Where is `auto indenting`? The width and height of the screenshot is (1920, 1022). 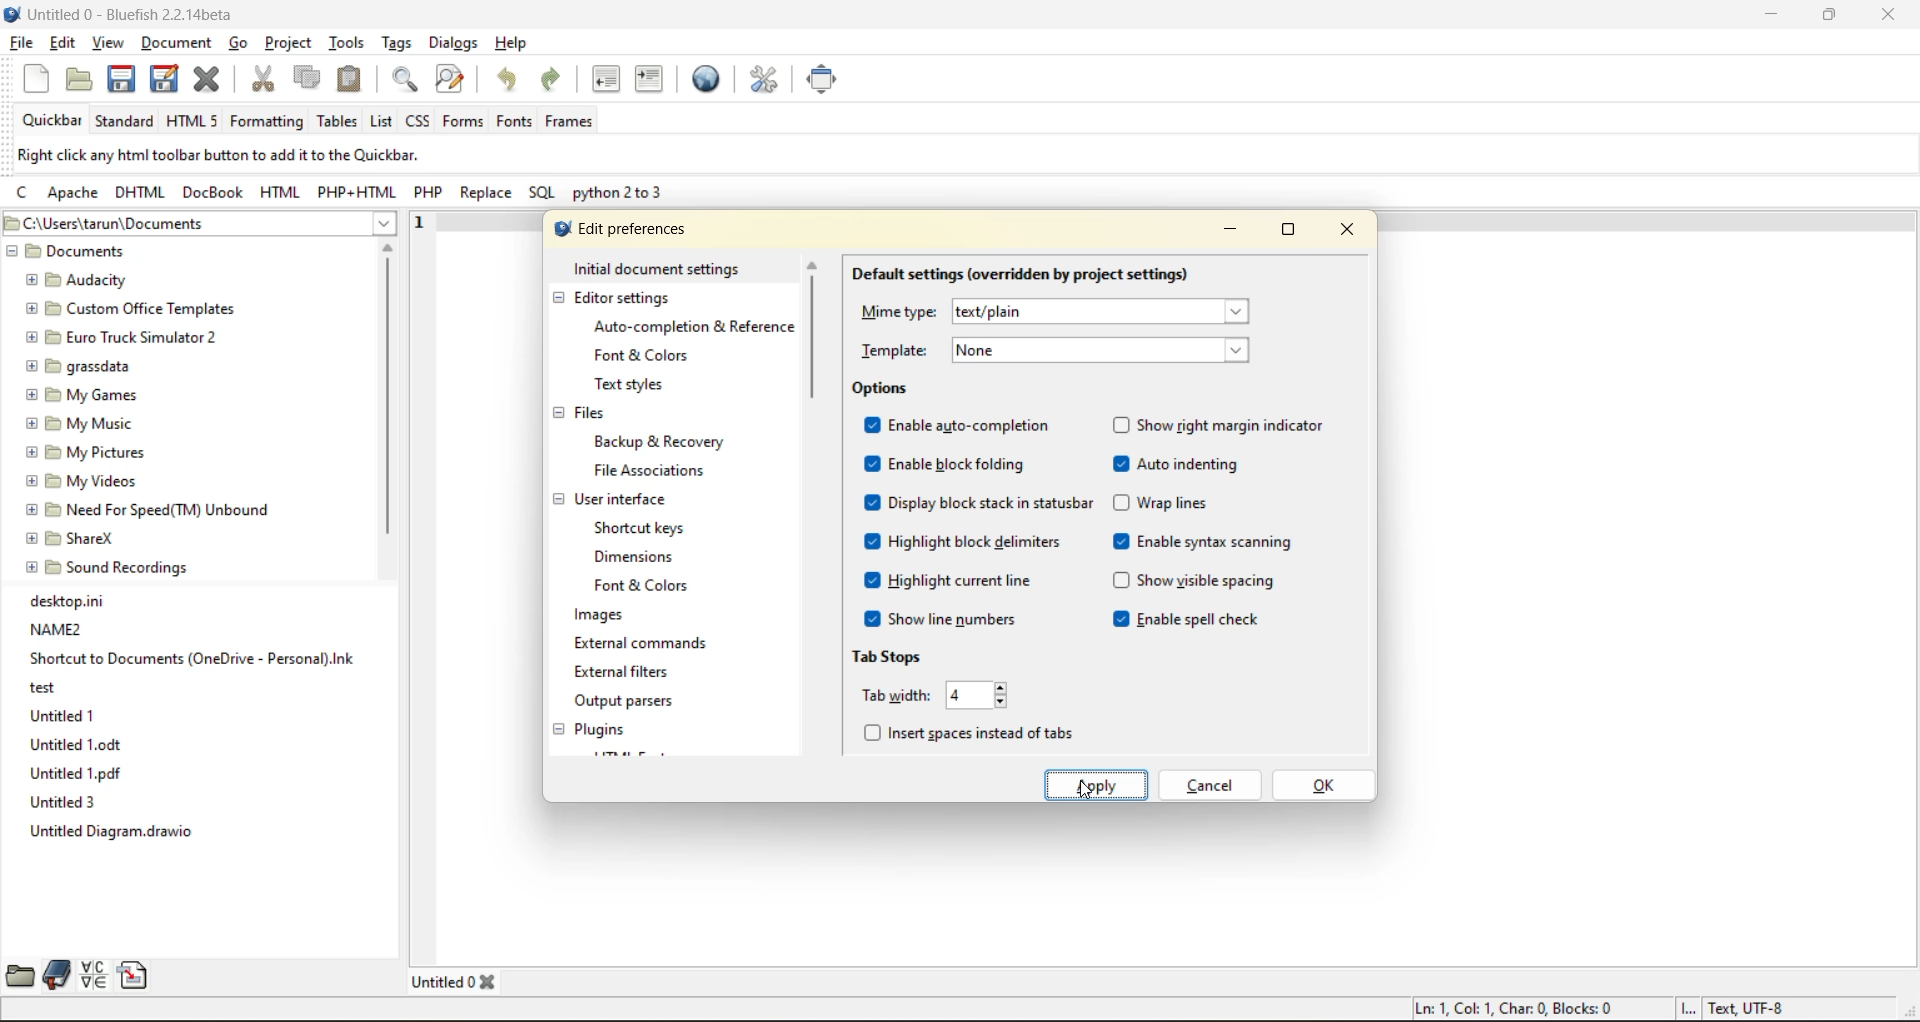
auto indenting is located at coordinates (1178, 465).